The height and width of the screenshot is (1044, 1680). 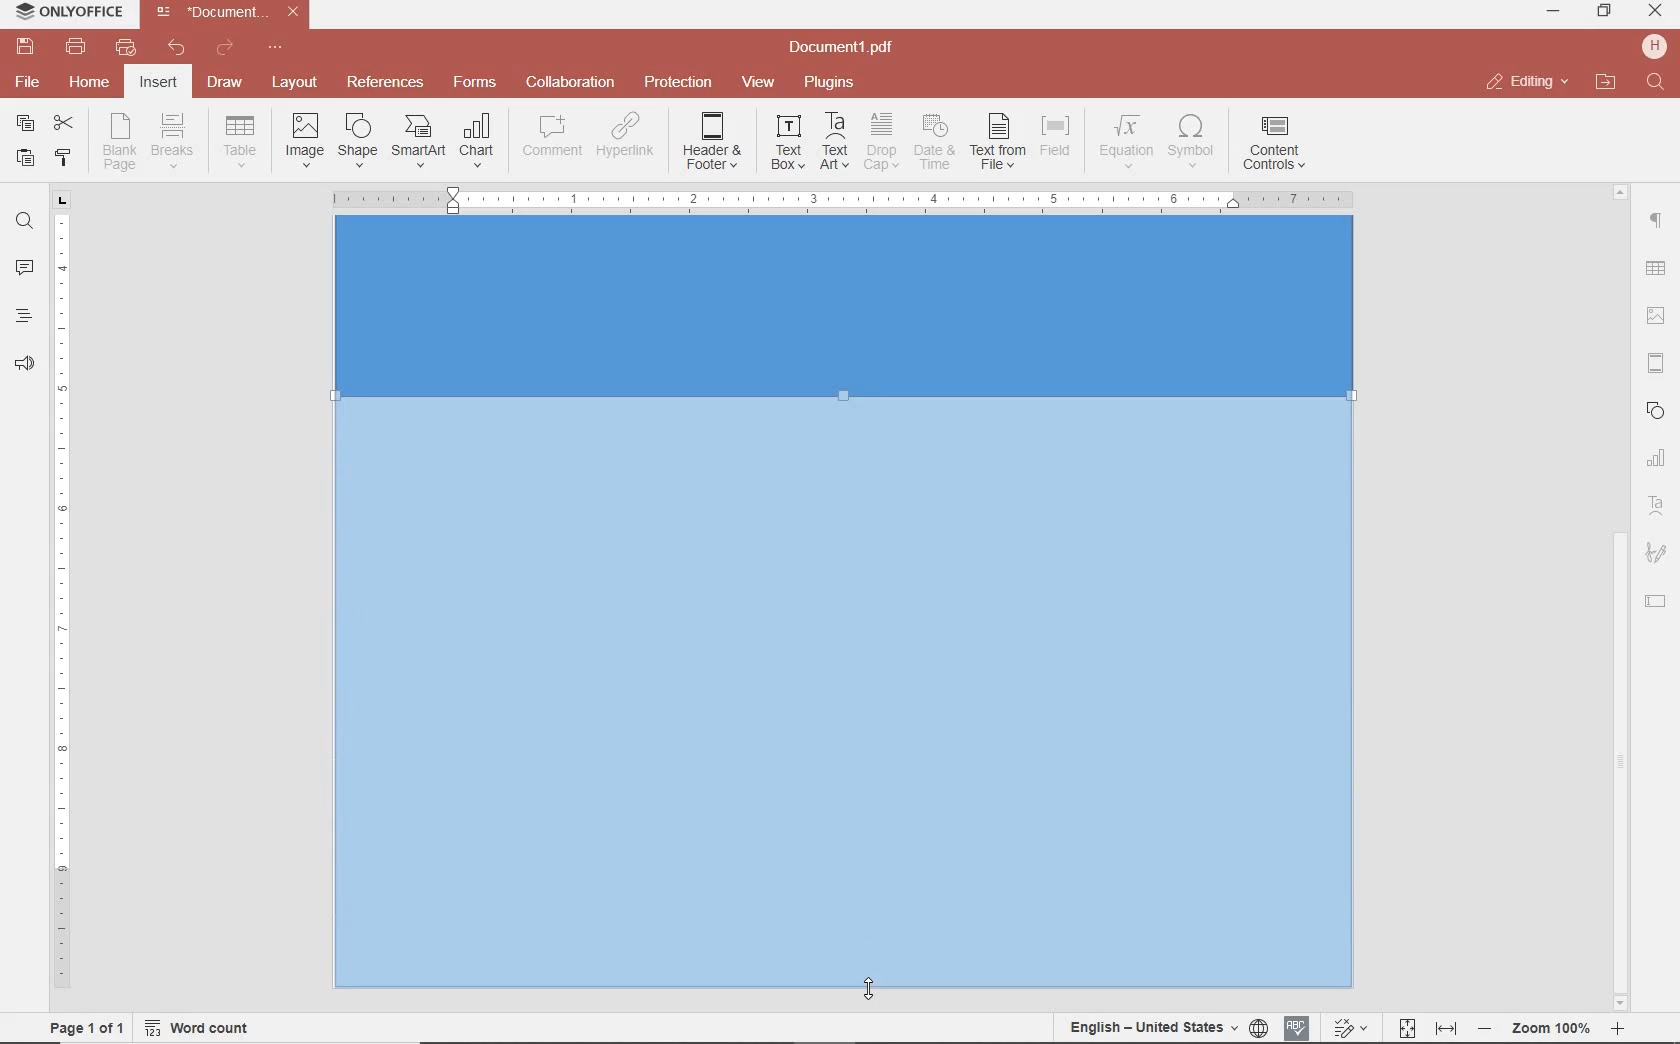 What do you see at coordinates (24, 219) in the screenshot?
I see `find` at bounding box center [24, 219].